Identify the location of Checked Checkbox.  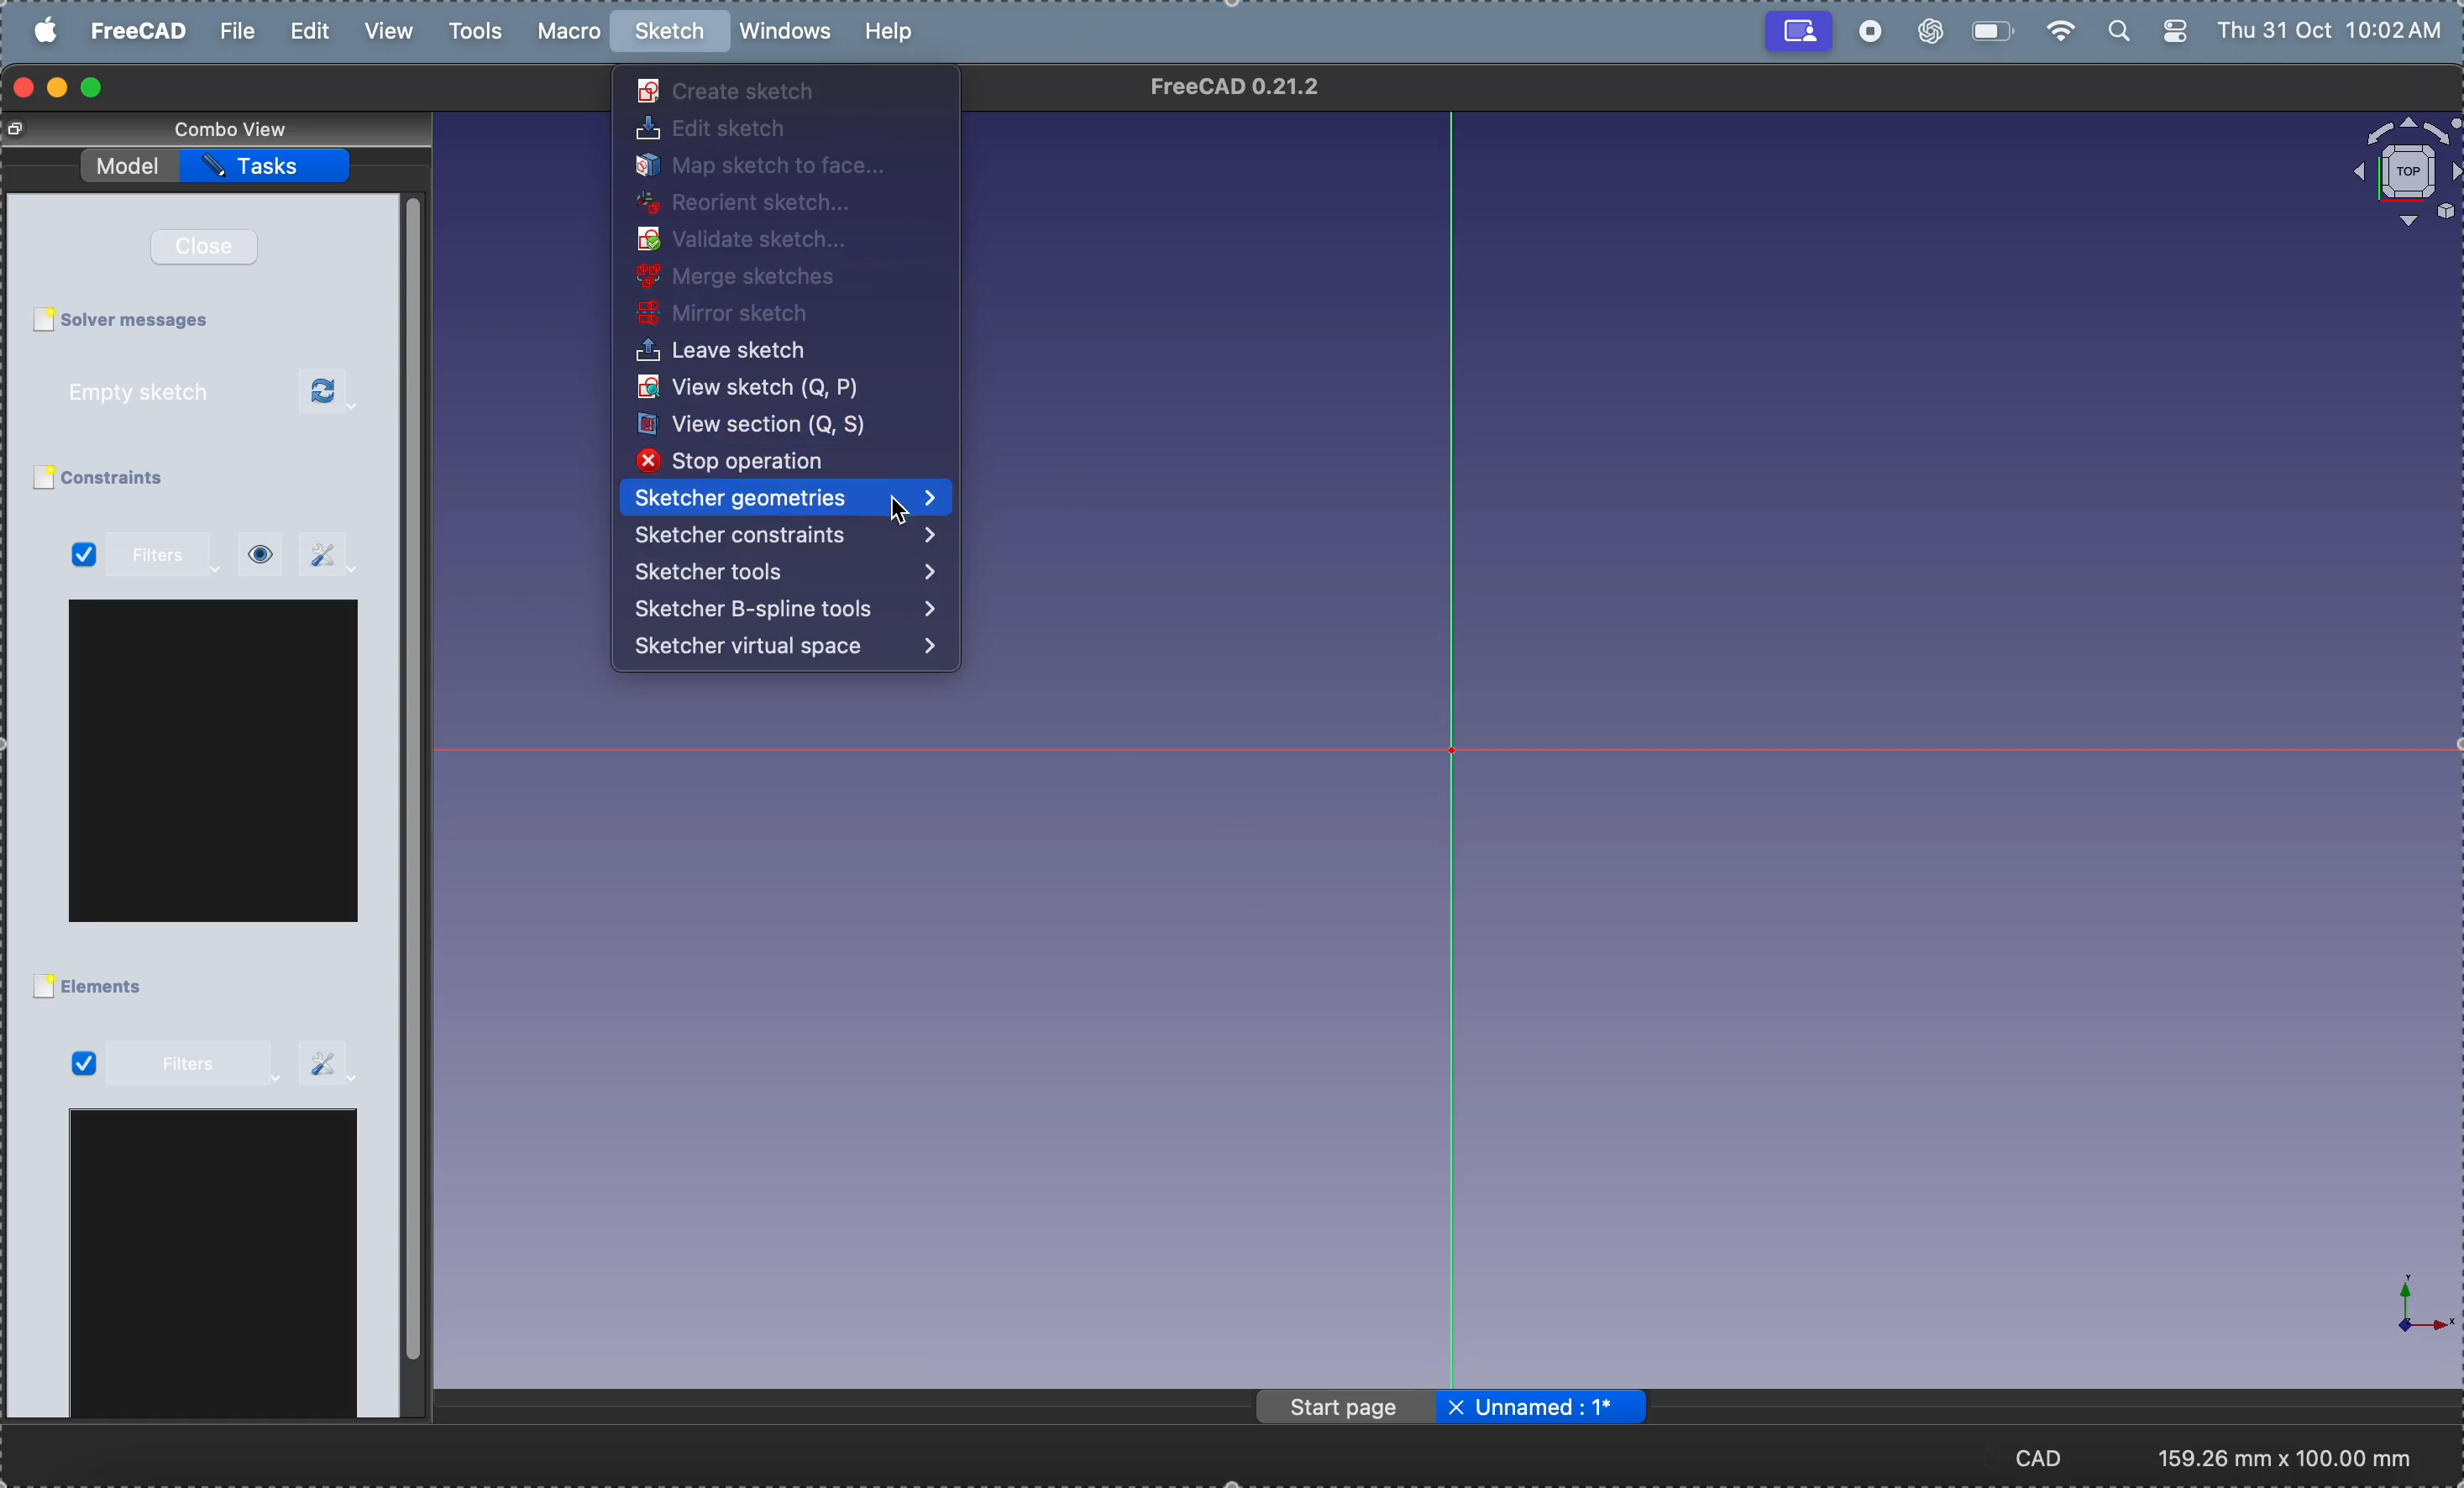
(82, 1063).